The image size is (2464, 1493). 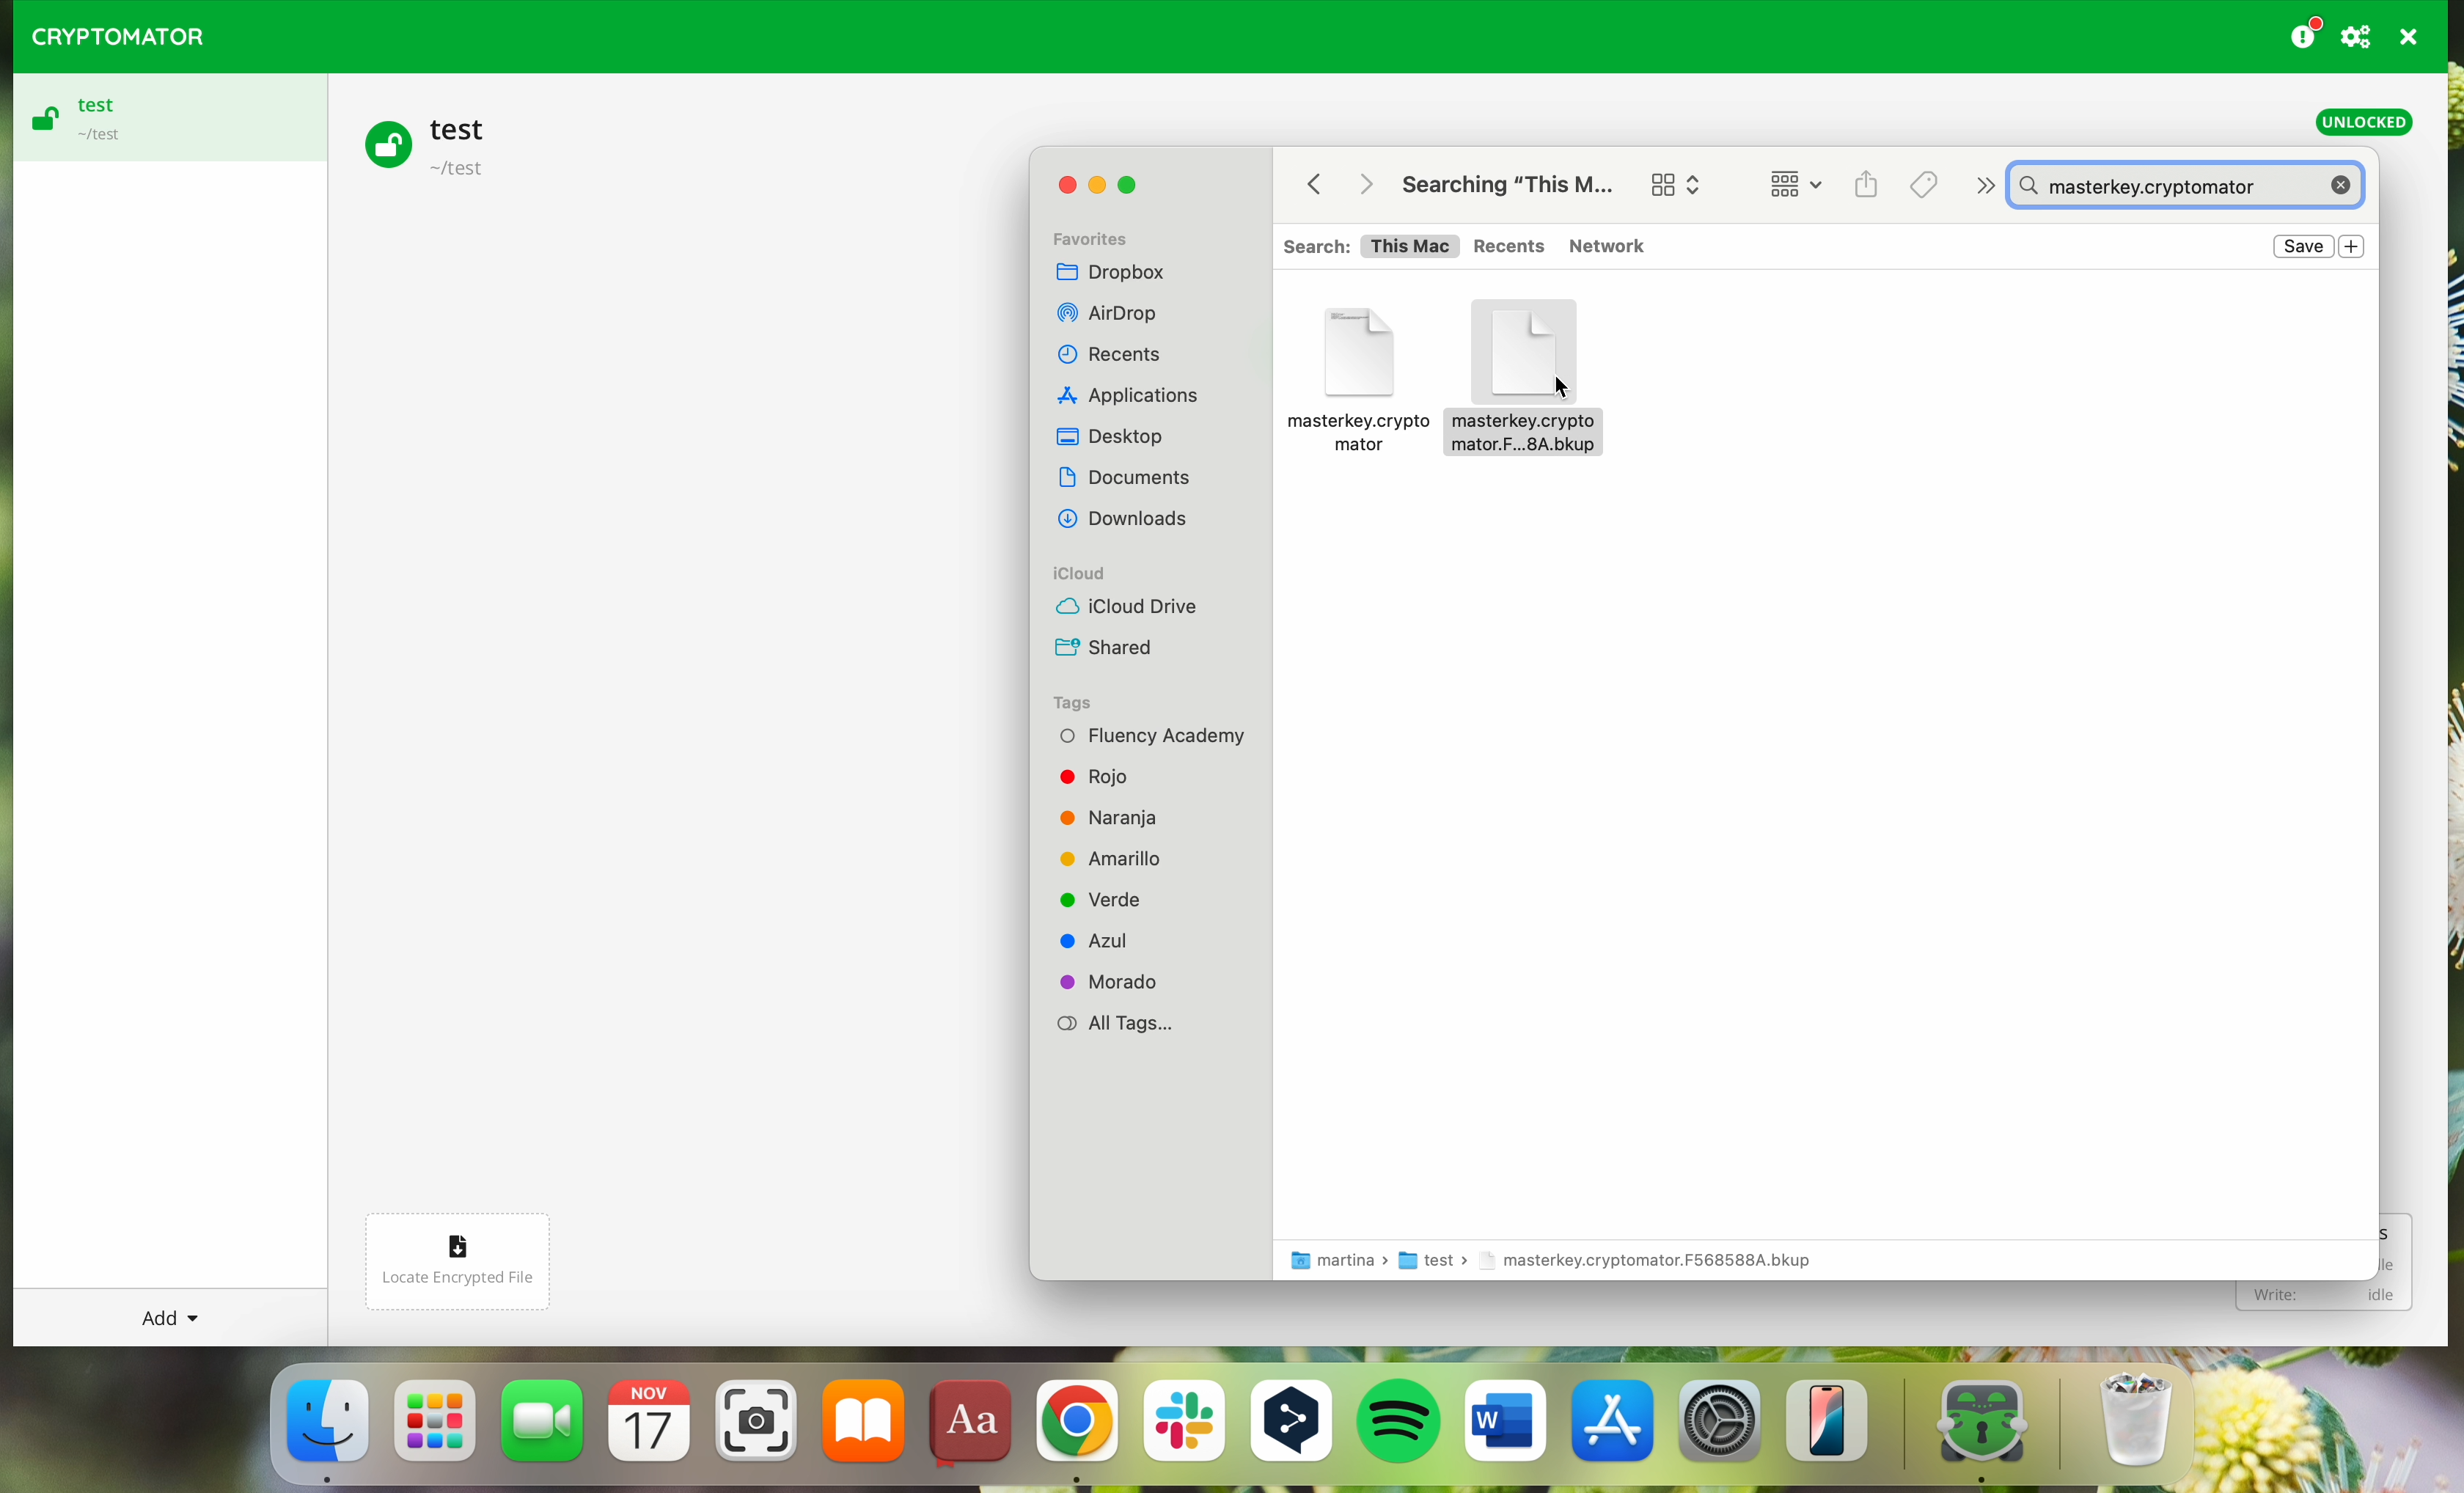 I want to click on Google Chrome, so click(x=1075, y=1431).